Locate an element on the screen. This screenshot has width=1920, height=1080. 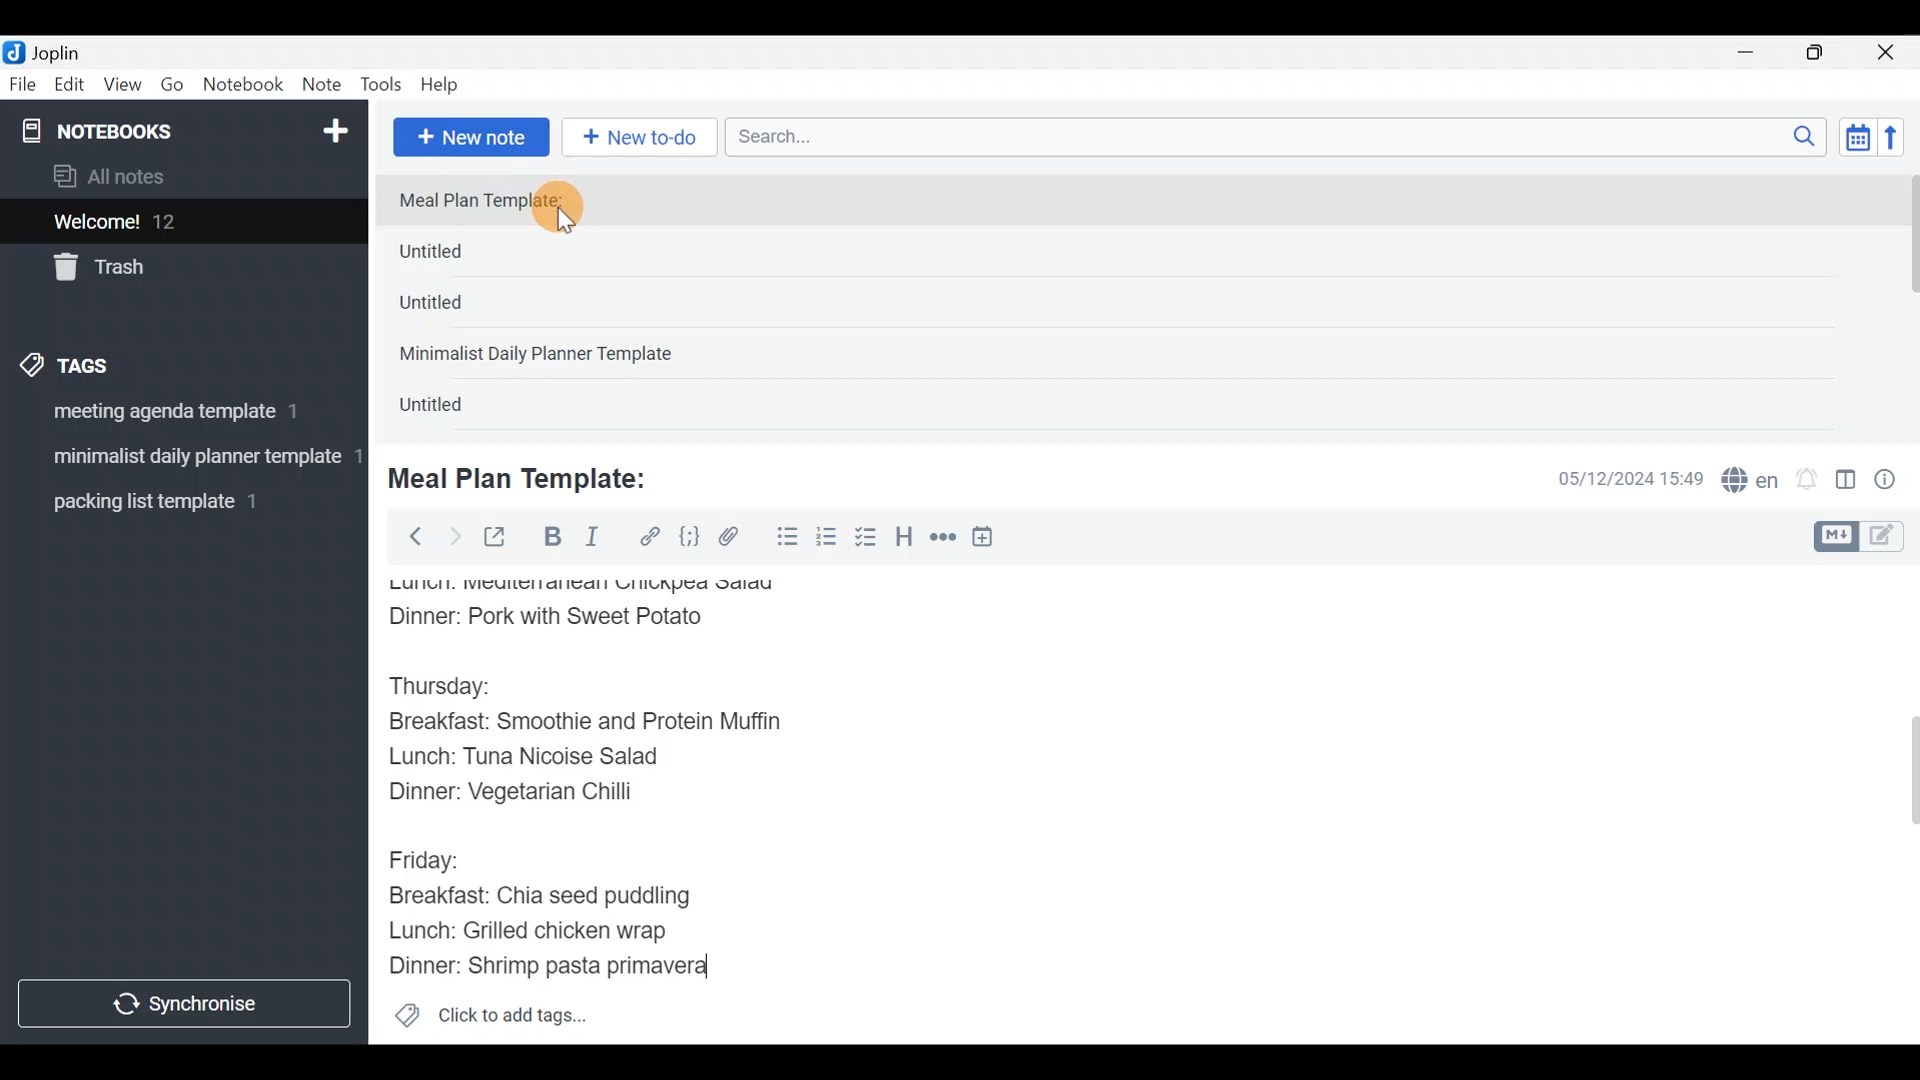
Notebooks is located at coordinates (141, 130).